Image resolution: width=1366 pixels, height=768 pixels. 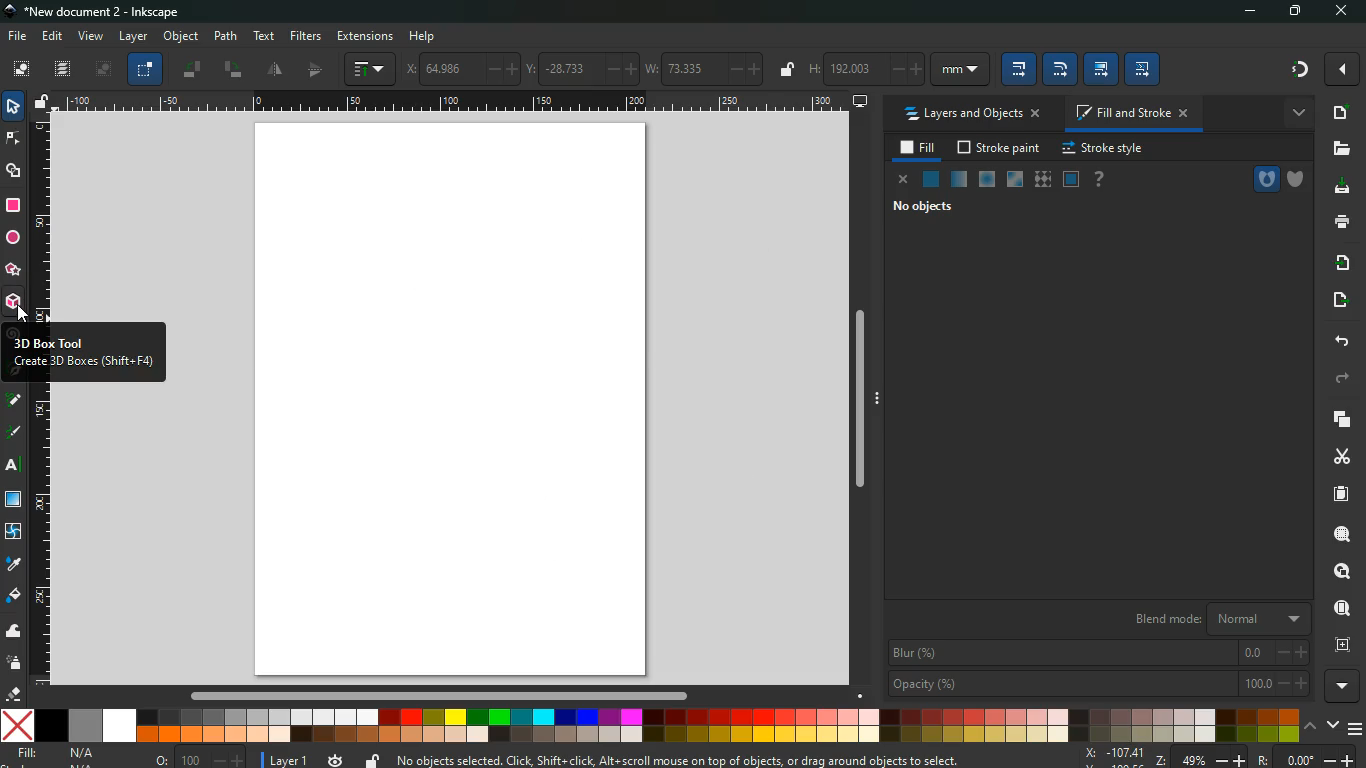 What do you see at coordinates (12, 563) in the screenshot?
I see `drop` at bounding box center [12, 563].